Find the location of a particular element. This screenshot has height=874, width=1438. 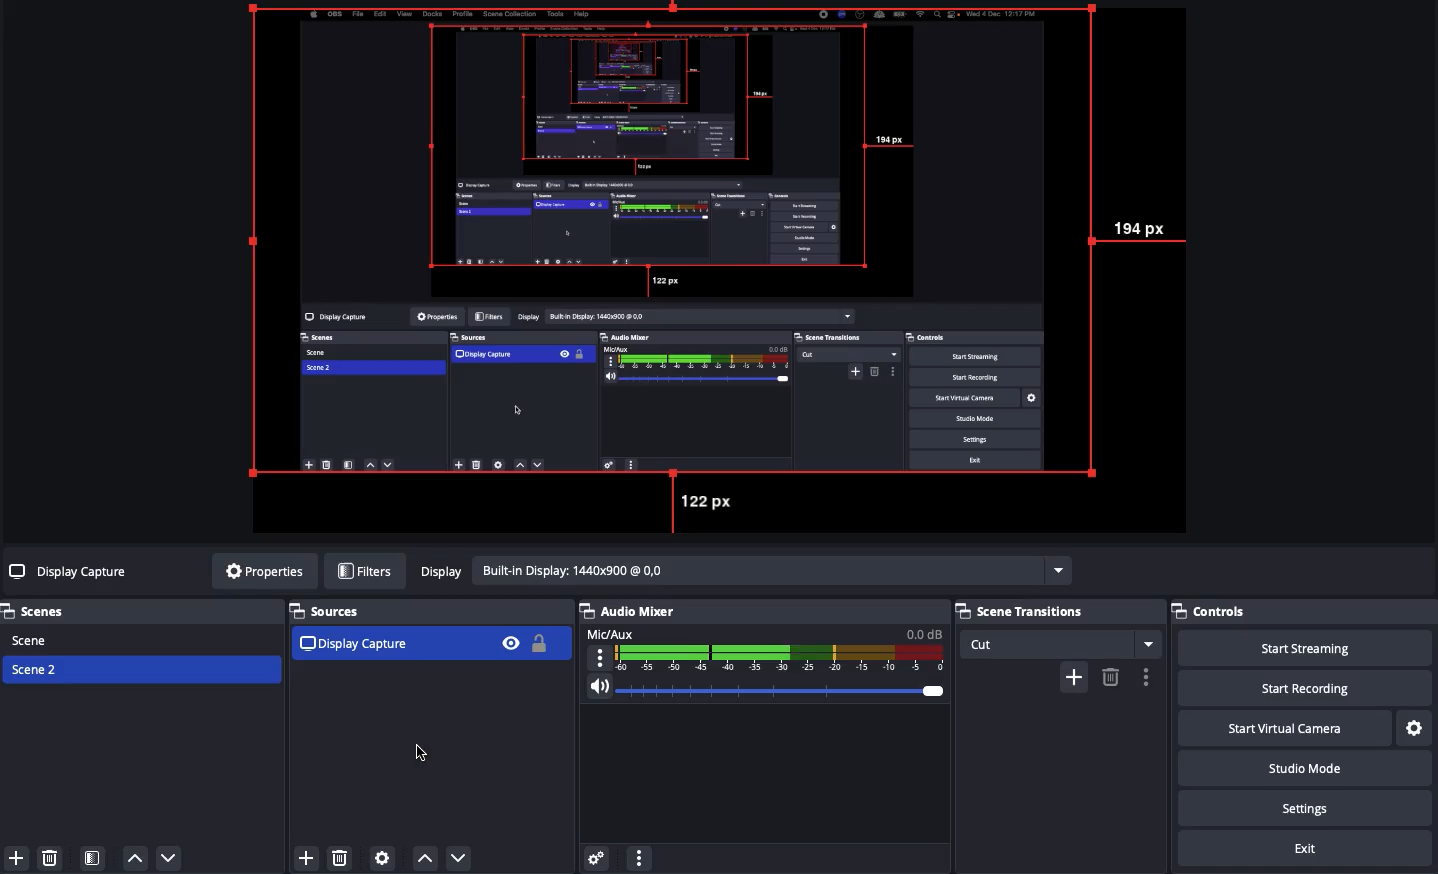

Mic aux is located at coordinates (766, 648).